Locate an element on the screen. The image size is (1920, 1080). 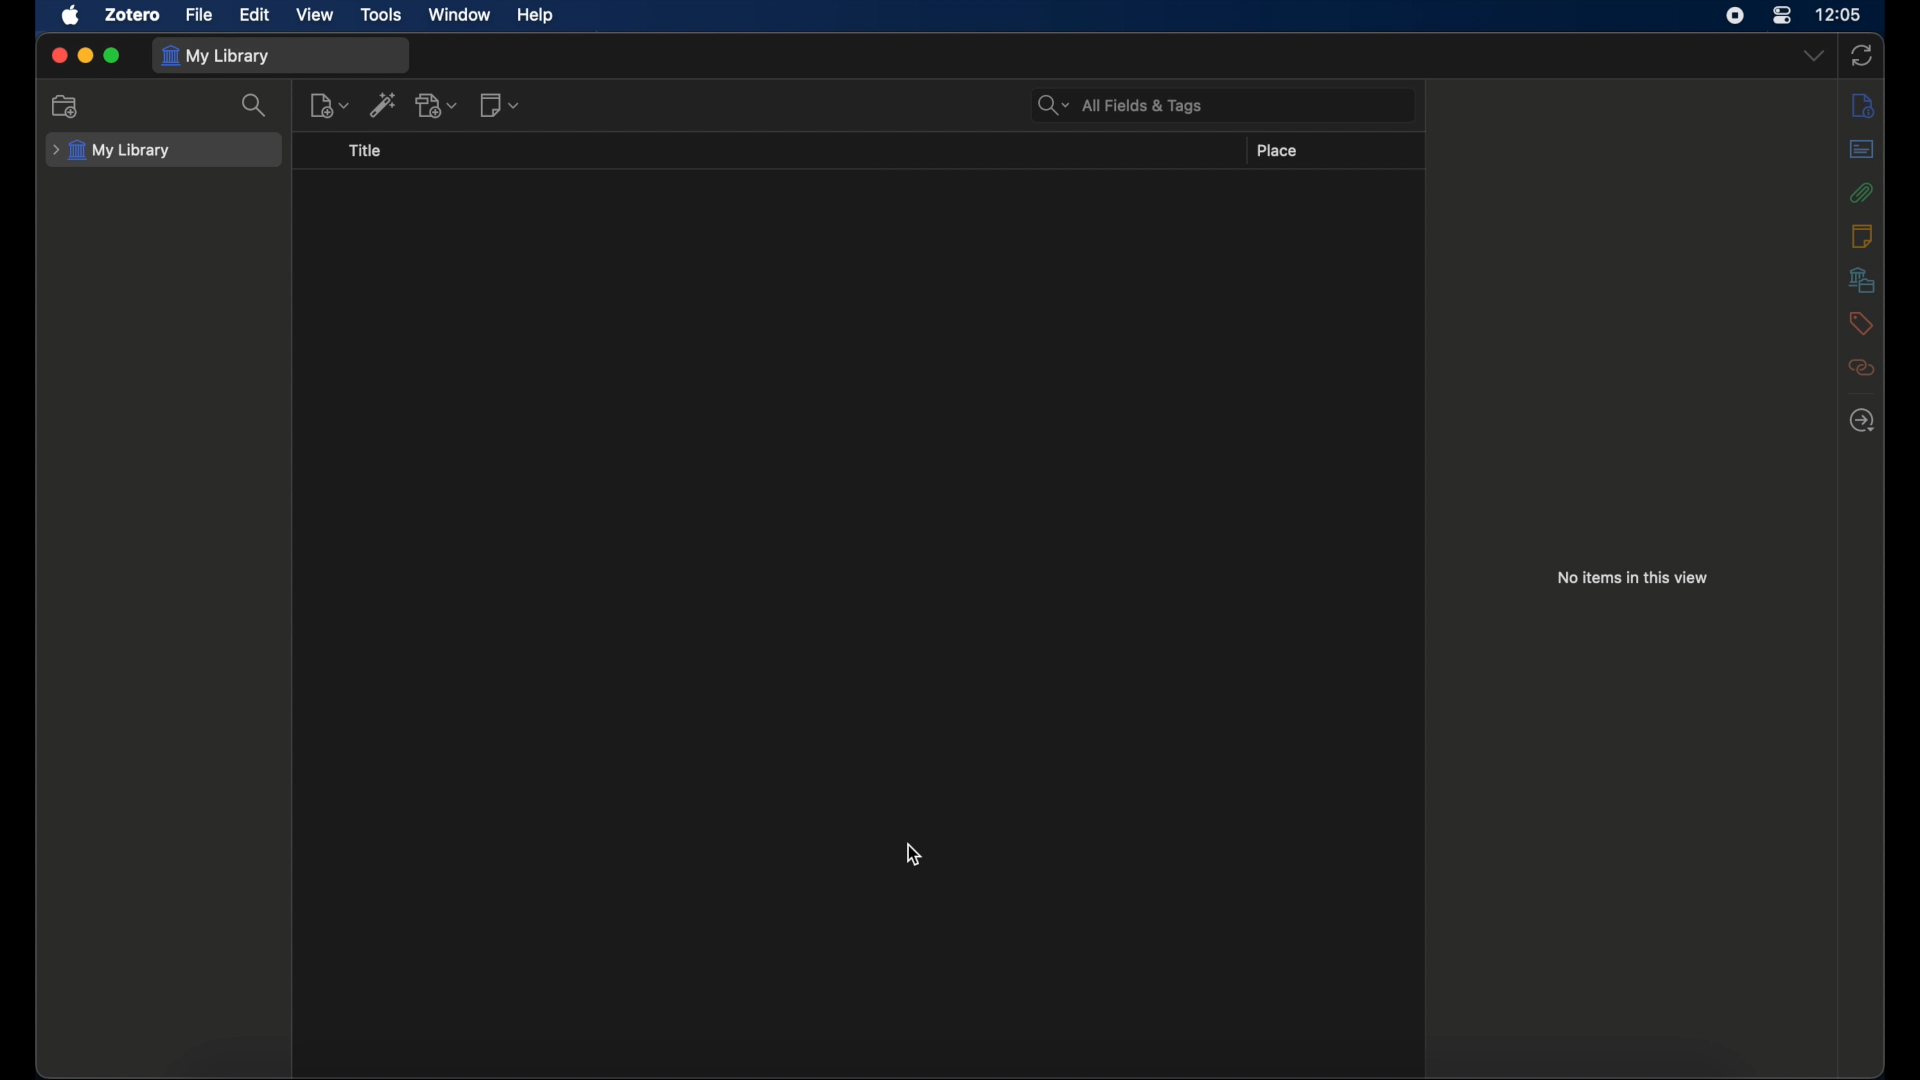
new note is located at coordinates (499, 103).